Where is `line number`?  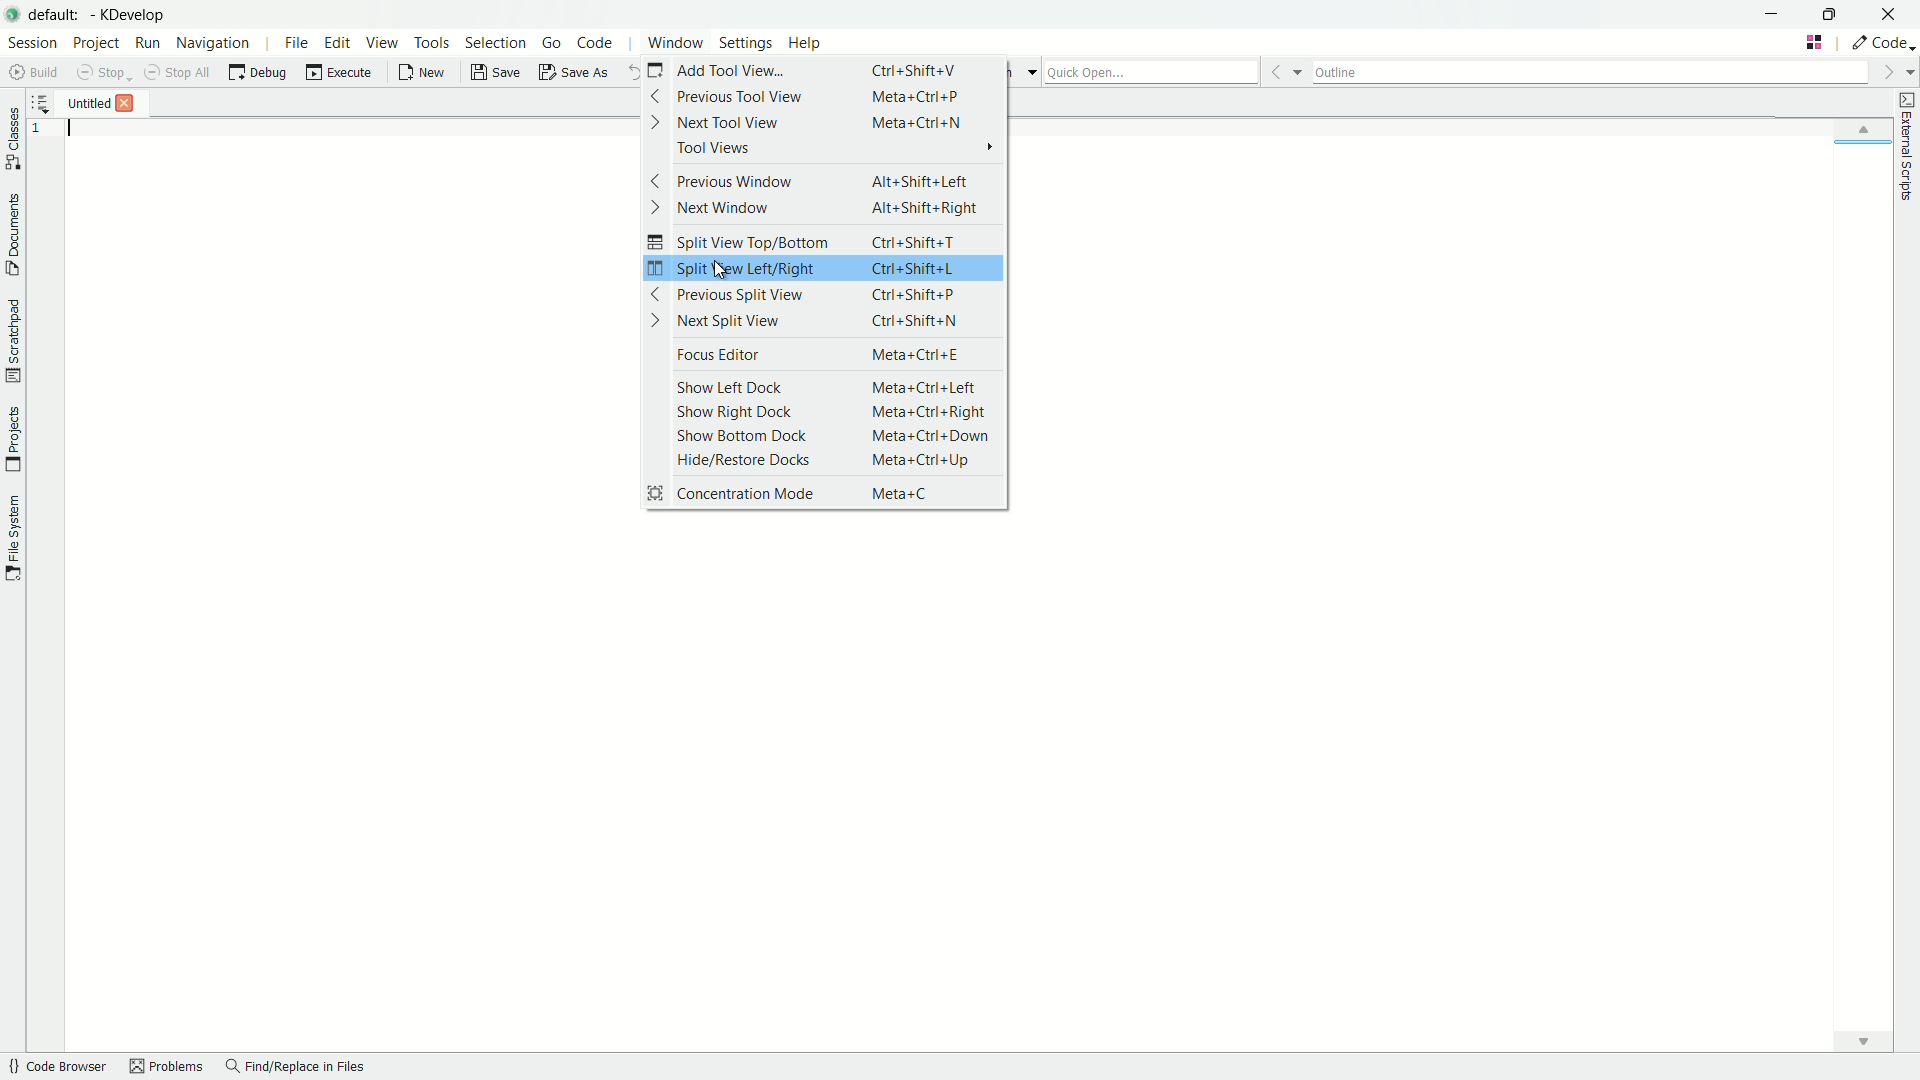 line number is located at coordinates (41, 130).